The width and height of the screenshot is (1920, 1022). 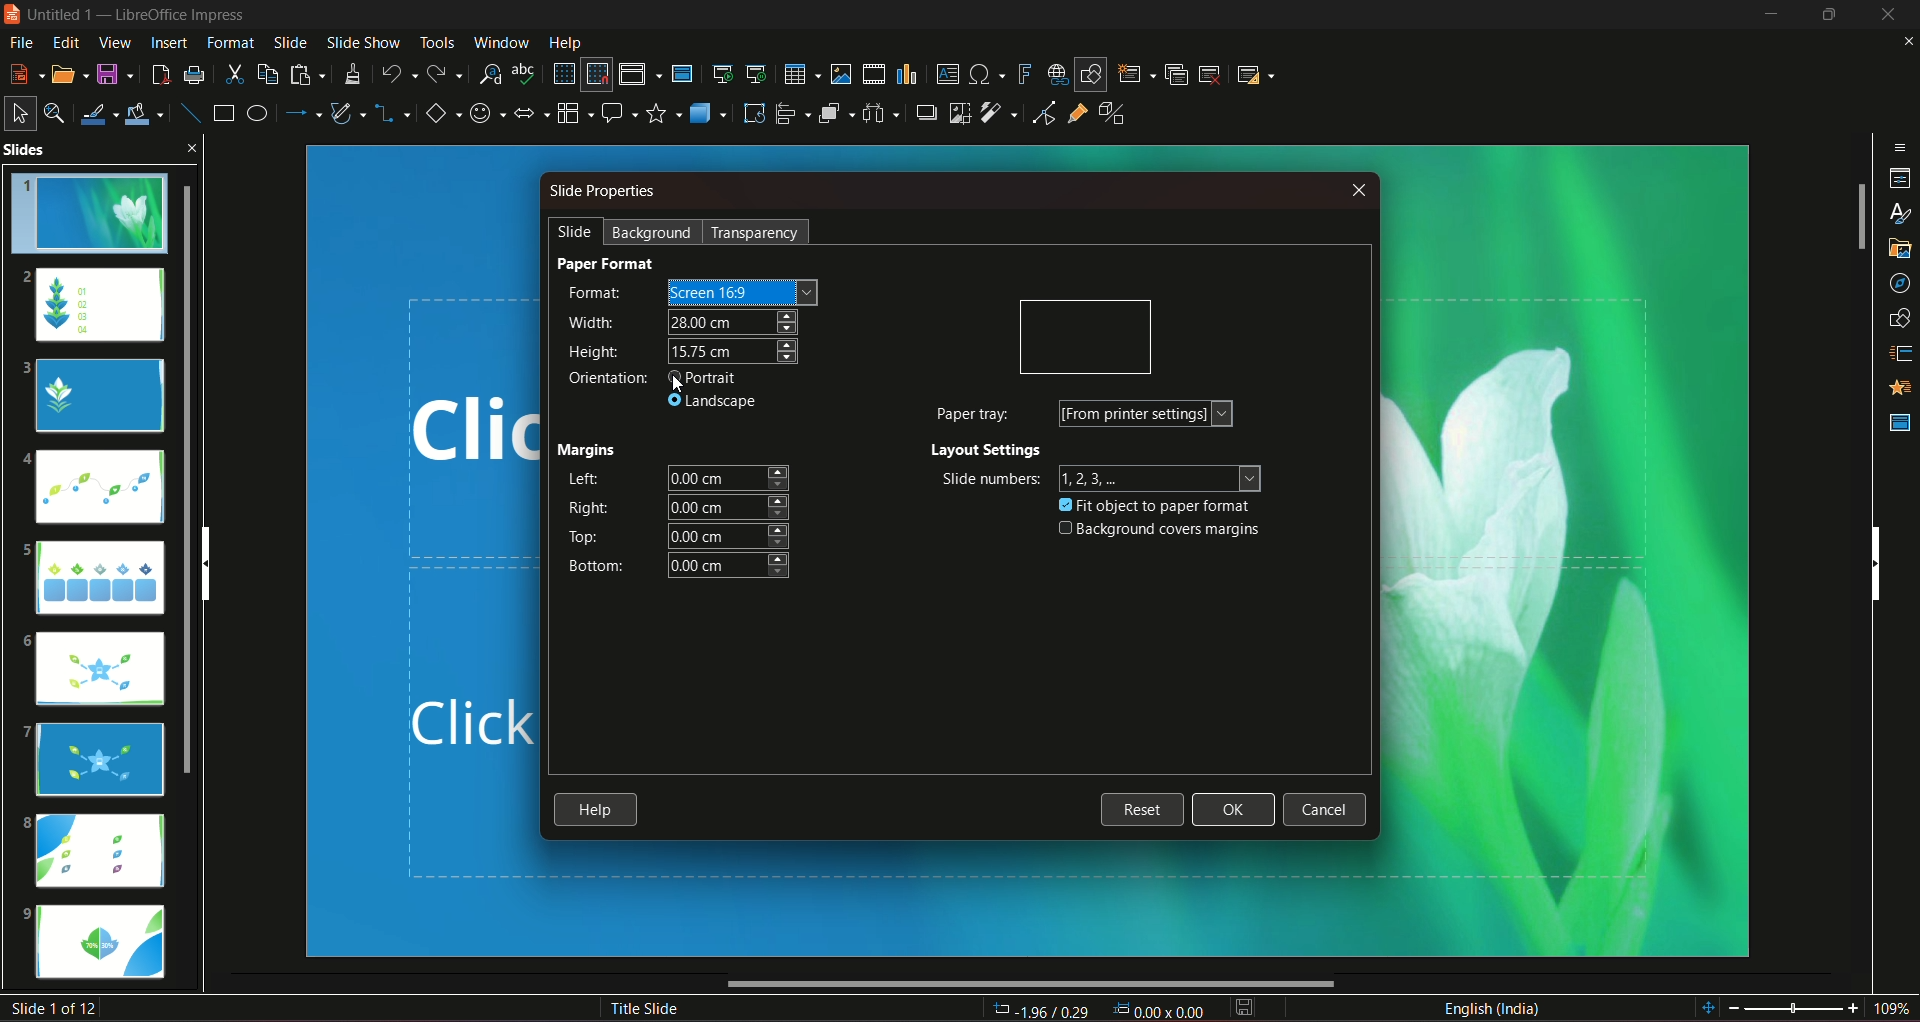 What do you see at coordinates (148, 111) in the screenshot?
I see `fill color` at bounding box center [148, 111].